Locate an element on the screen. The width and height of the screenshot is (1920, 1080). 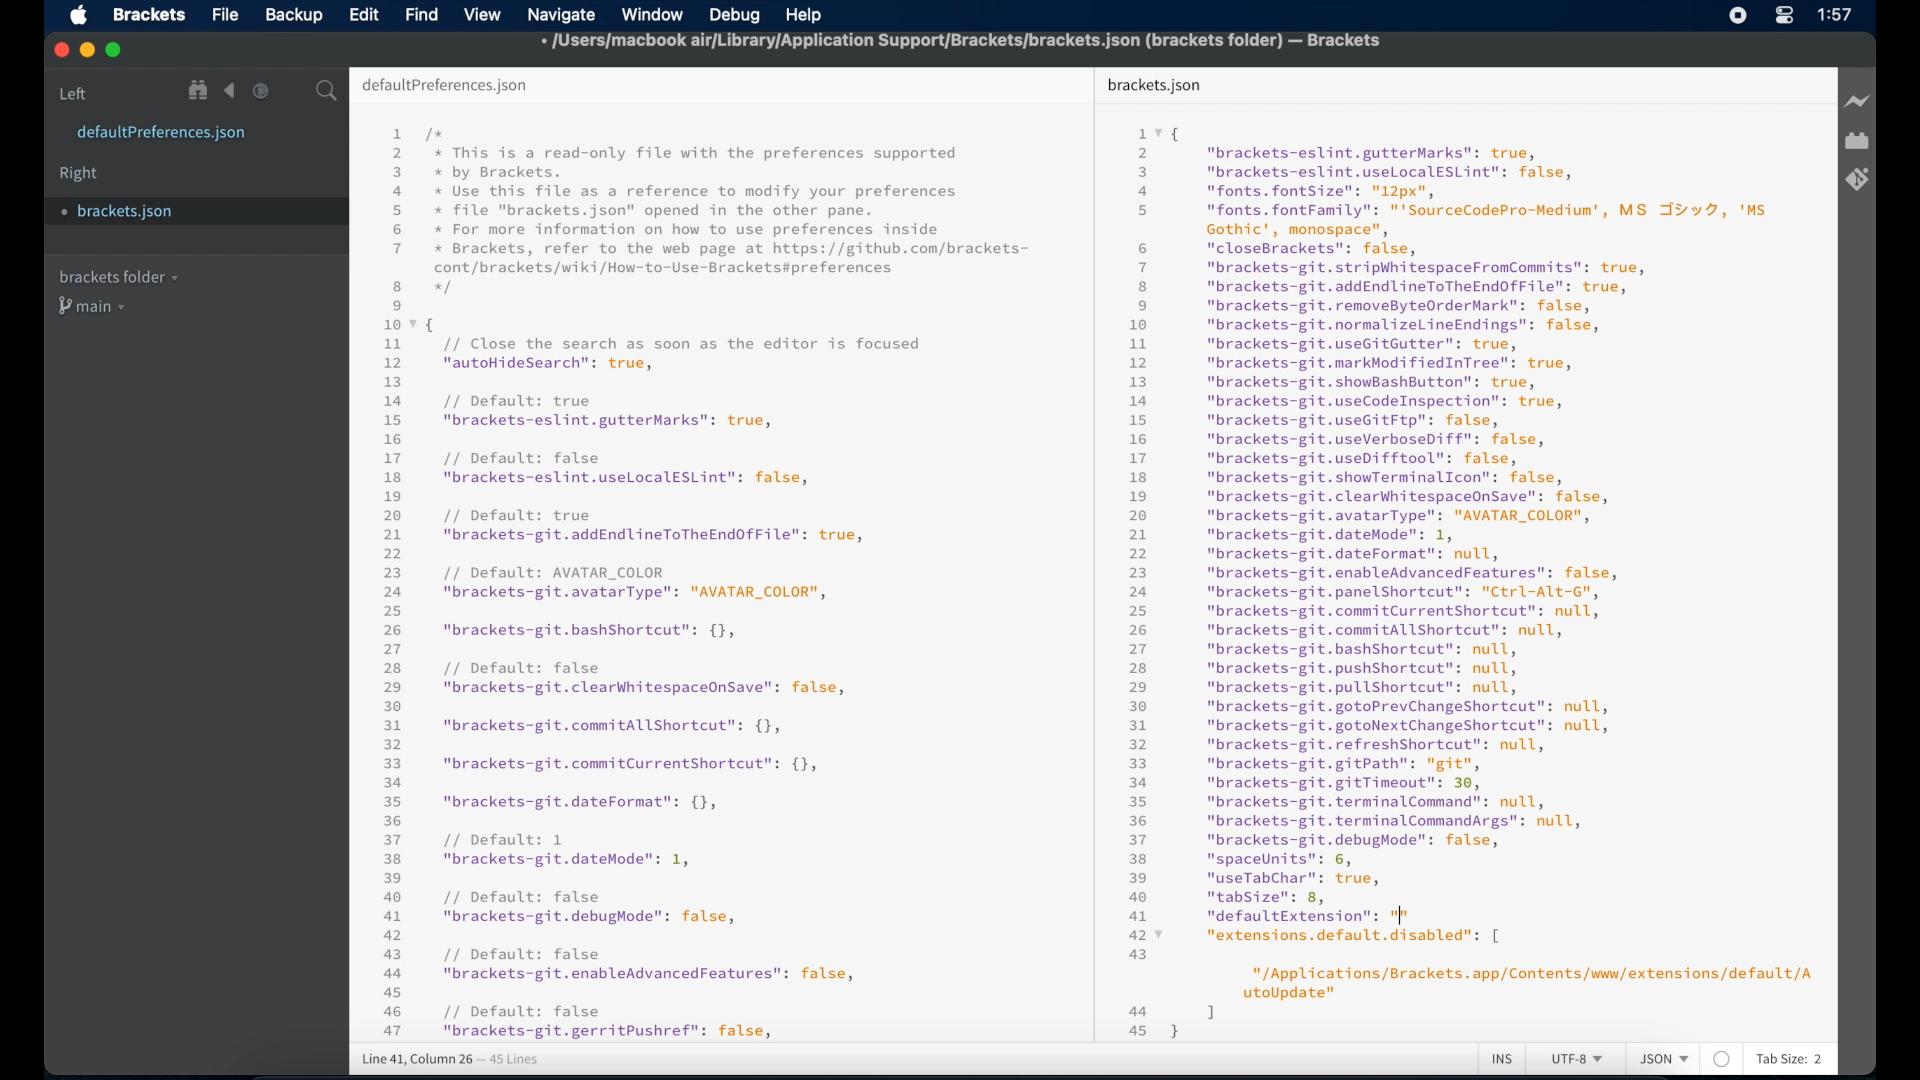
help is located at coordinates (808, 13).